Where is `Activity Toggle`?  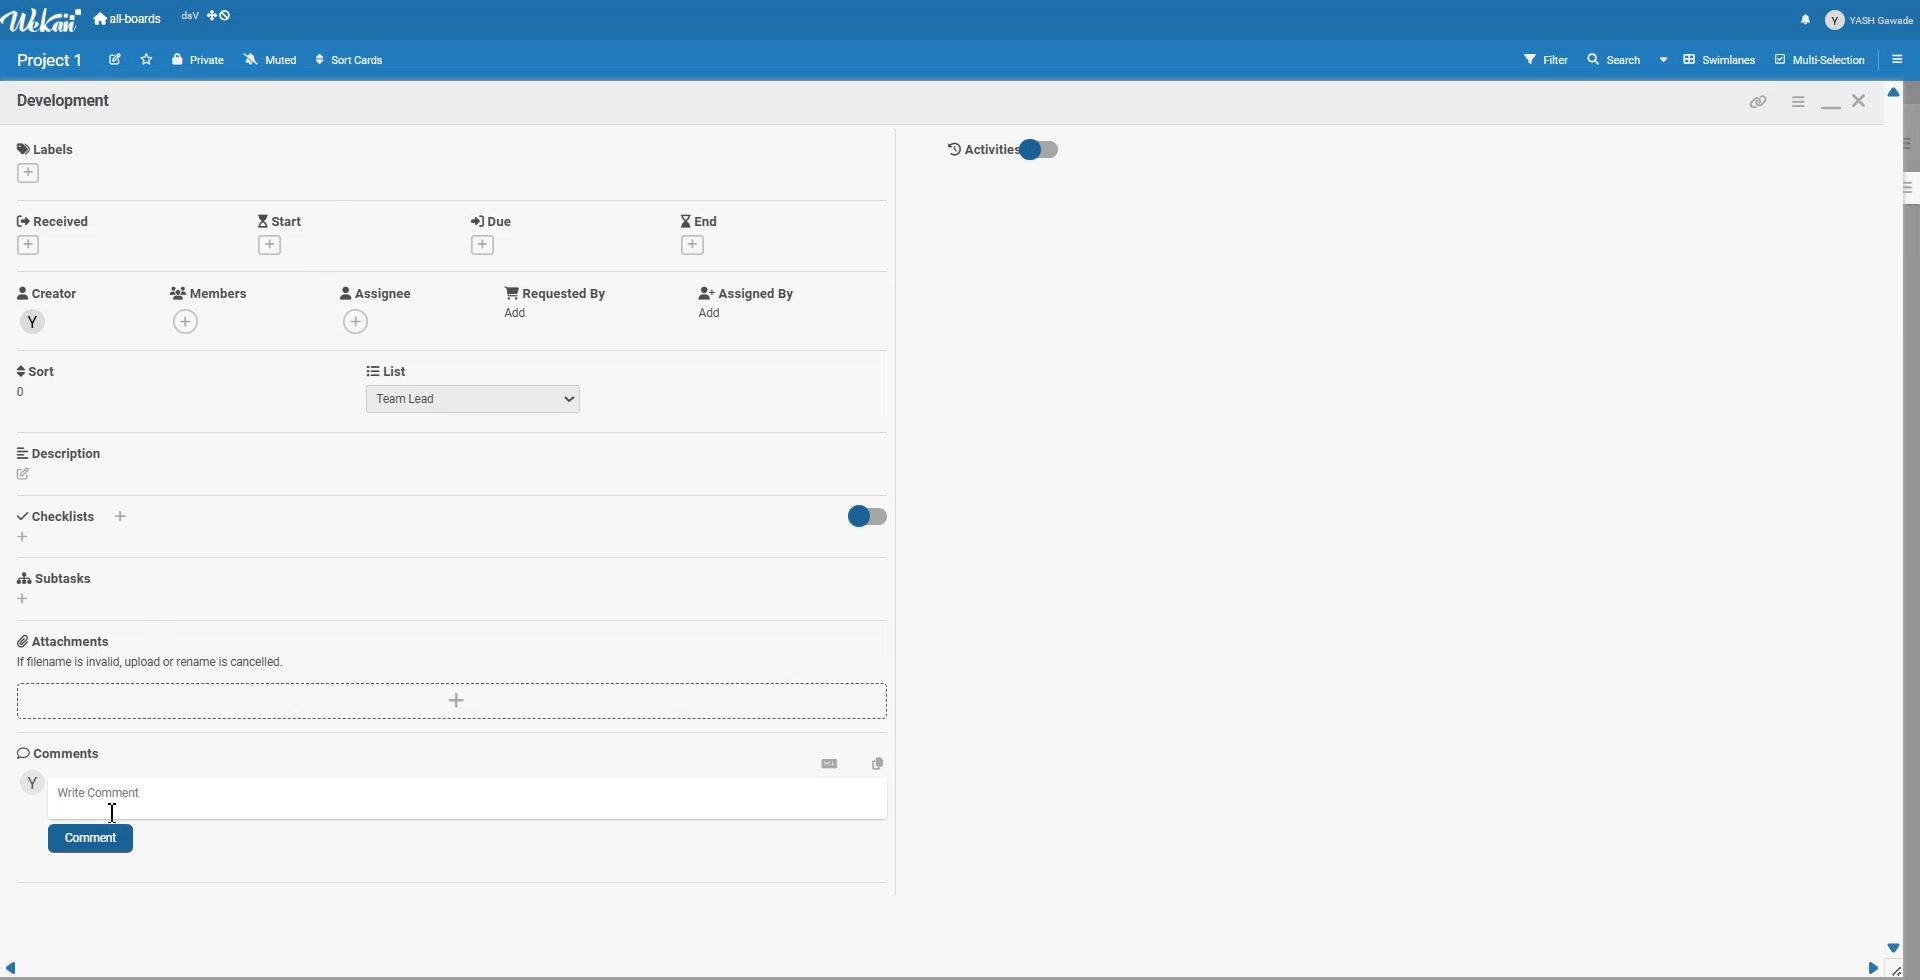
Activity Toggle is located at coordinates (1002, 150).